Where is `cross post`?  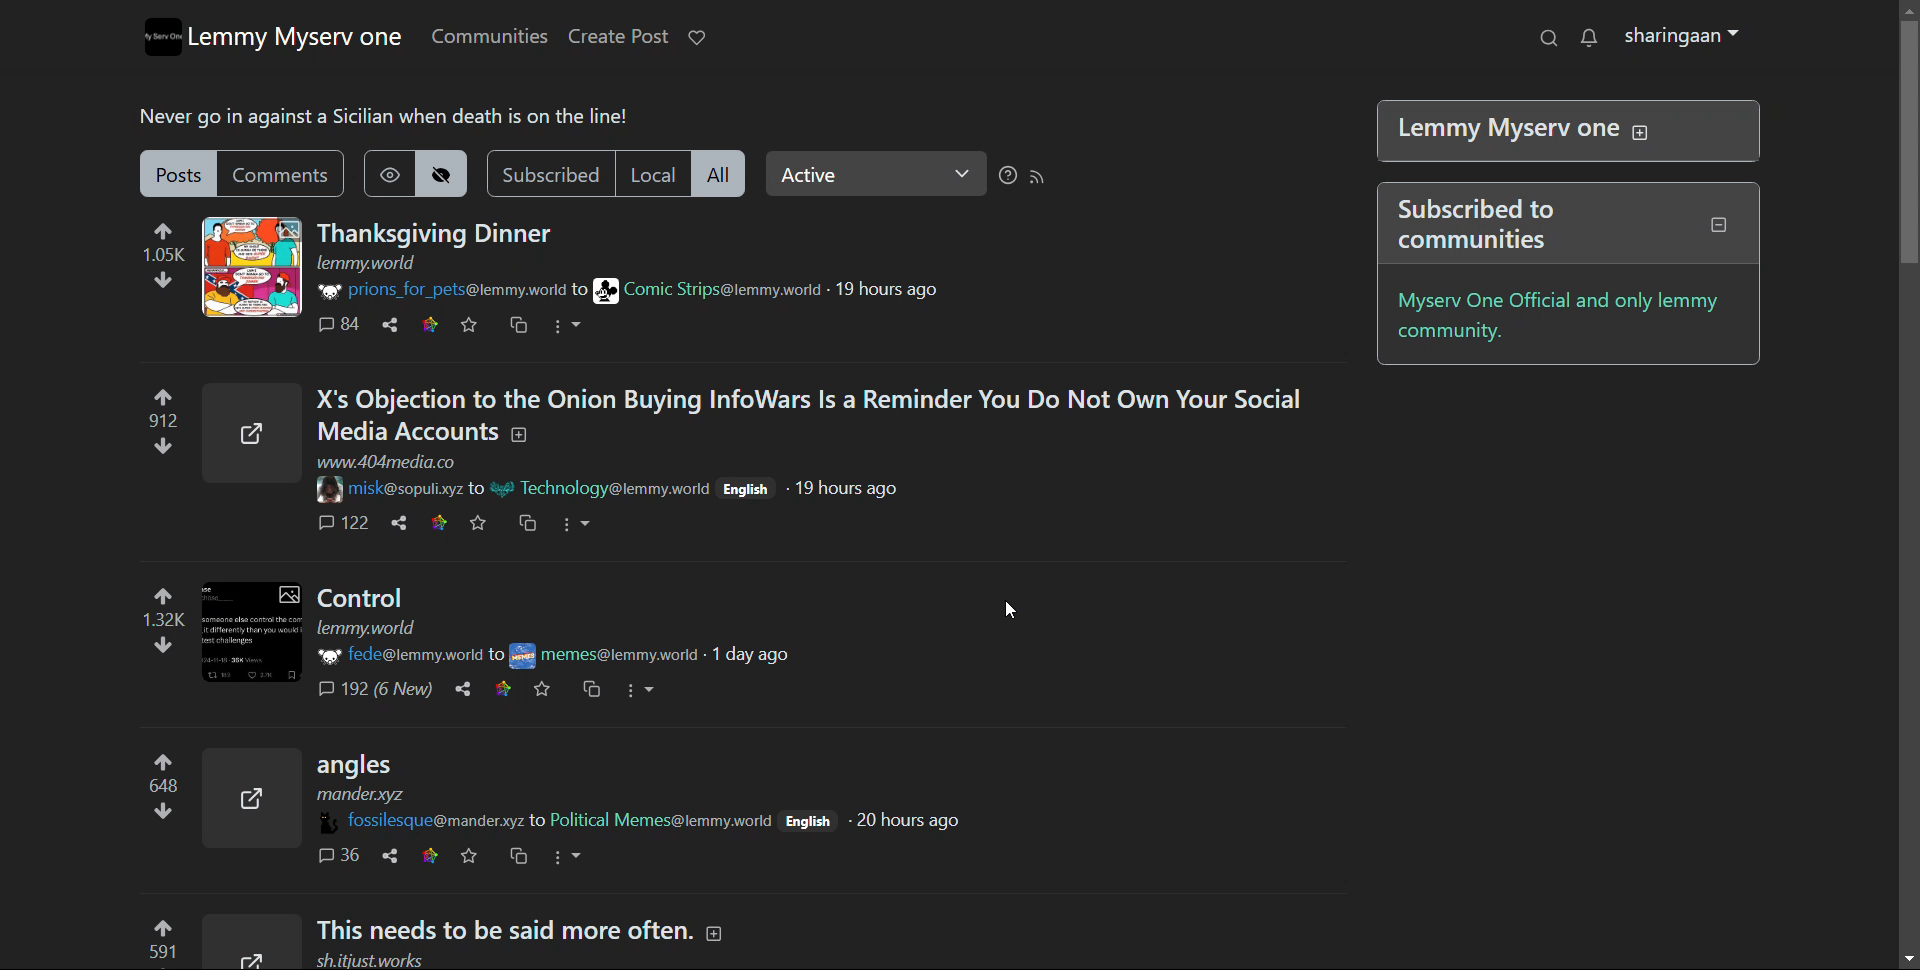
cross post is located at coordinates (518, 326).